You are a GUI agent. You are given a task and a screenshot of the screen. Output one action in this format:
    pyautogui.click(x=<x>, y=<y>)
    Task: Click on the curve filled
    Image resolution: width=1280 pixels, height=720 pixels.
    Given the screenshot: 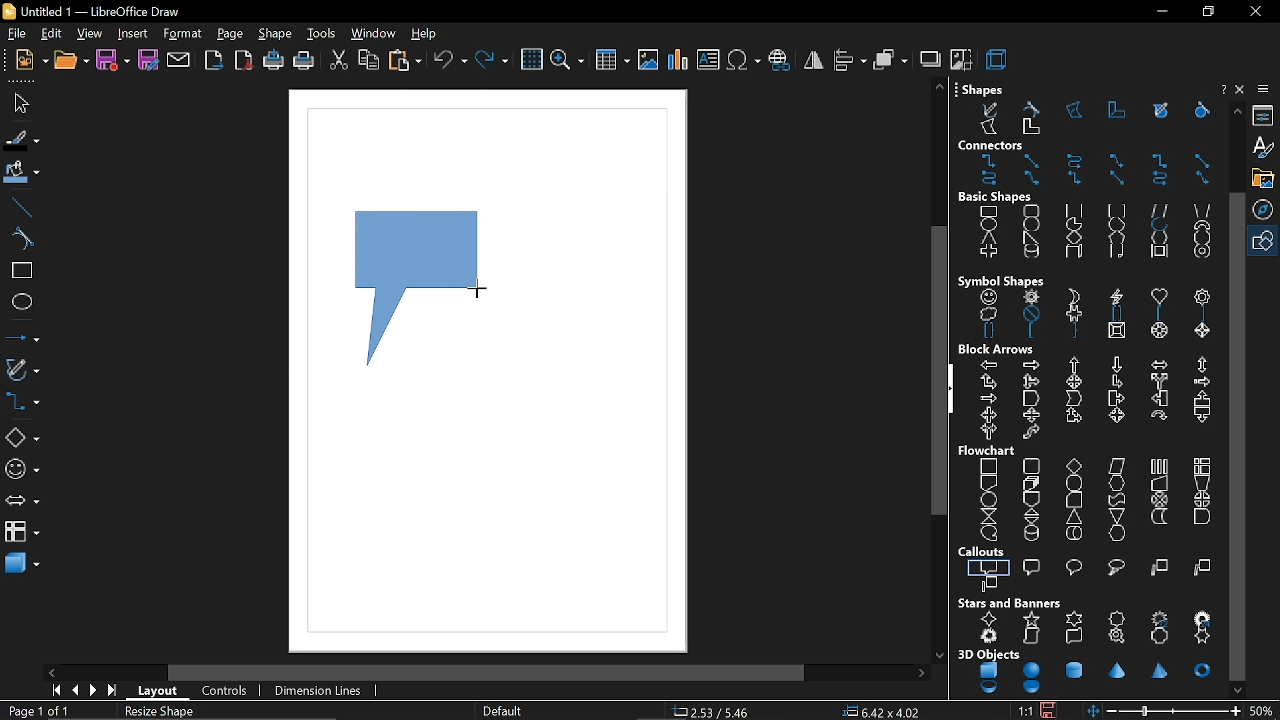 What is the action you would take?
    pyautogui.click(x=1198, y=111)
    